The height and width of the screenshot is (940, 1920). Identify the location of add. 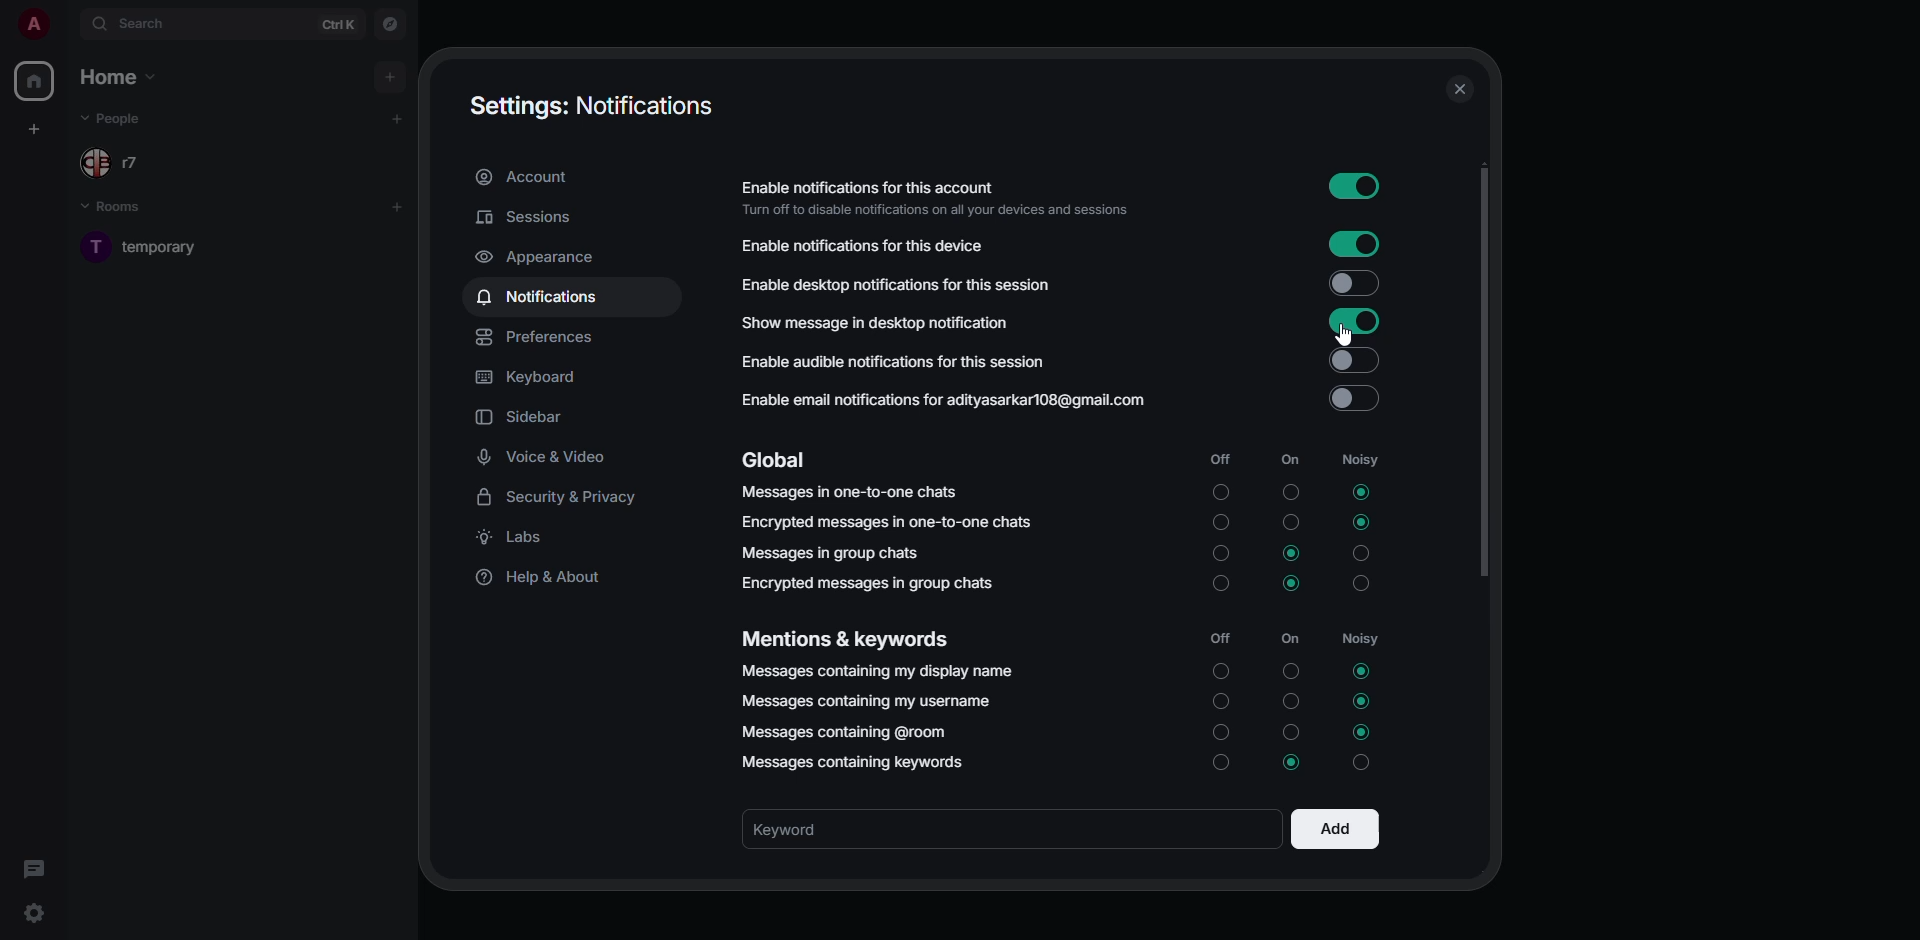
(398, 205).